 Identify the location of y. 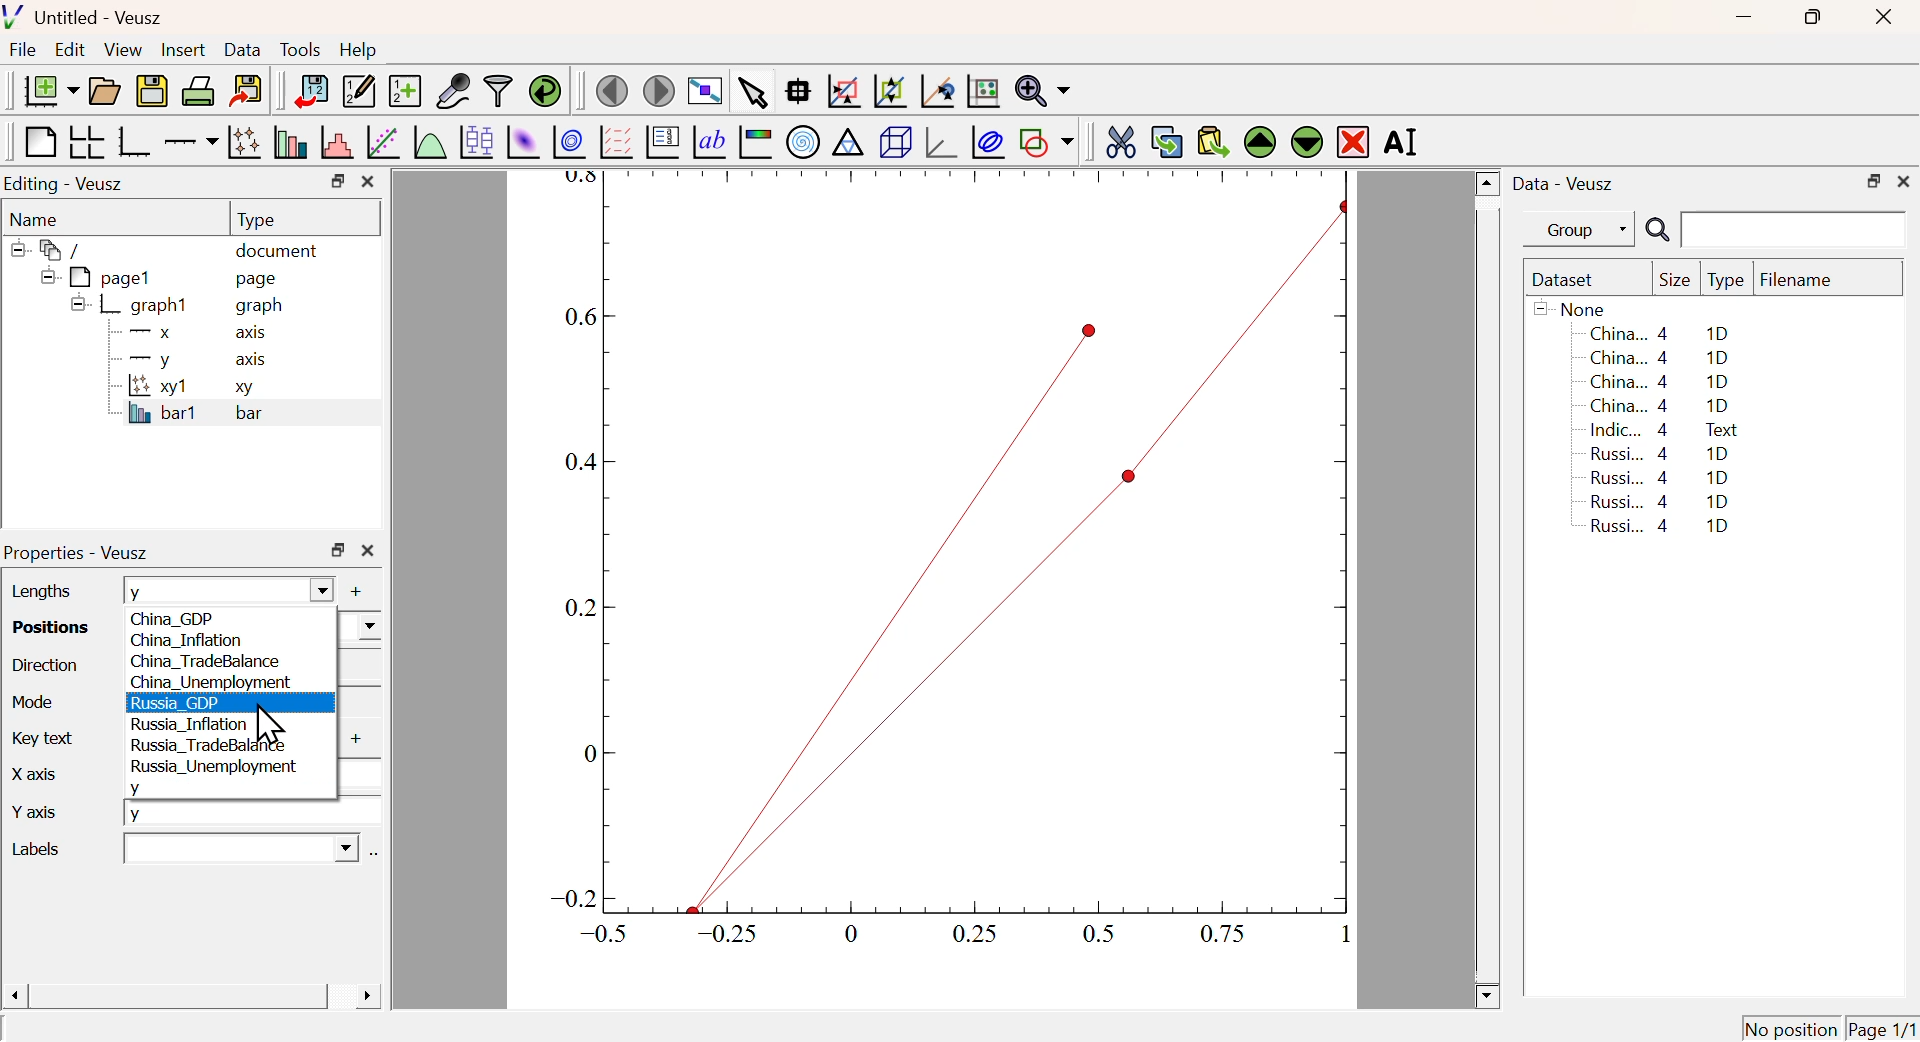
(225, 591).